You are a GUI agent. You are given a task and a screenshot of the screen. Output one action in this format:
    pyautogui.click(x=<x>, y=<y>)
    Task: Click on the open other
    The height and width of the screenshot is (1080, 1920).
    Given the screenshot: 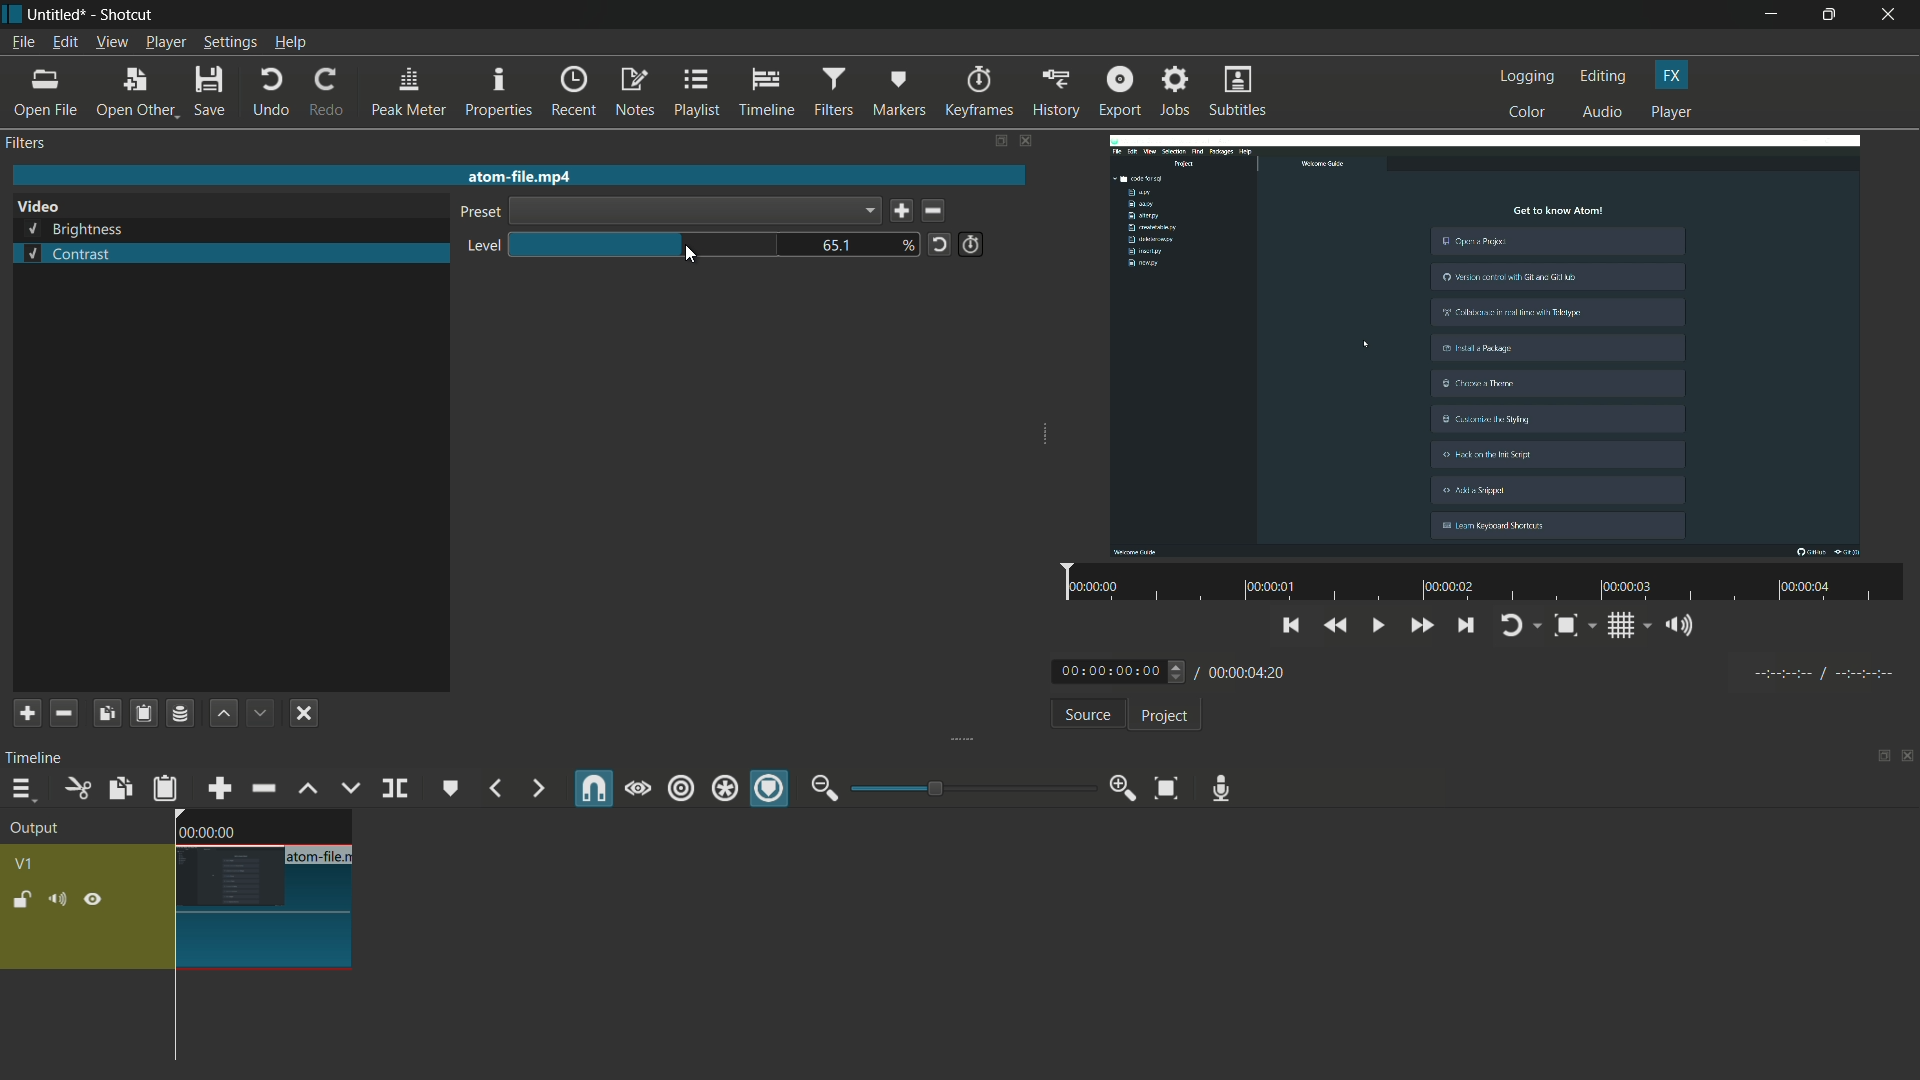 What is the action you would take?
    pyautogui.click(x=136, y=93)
    